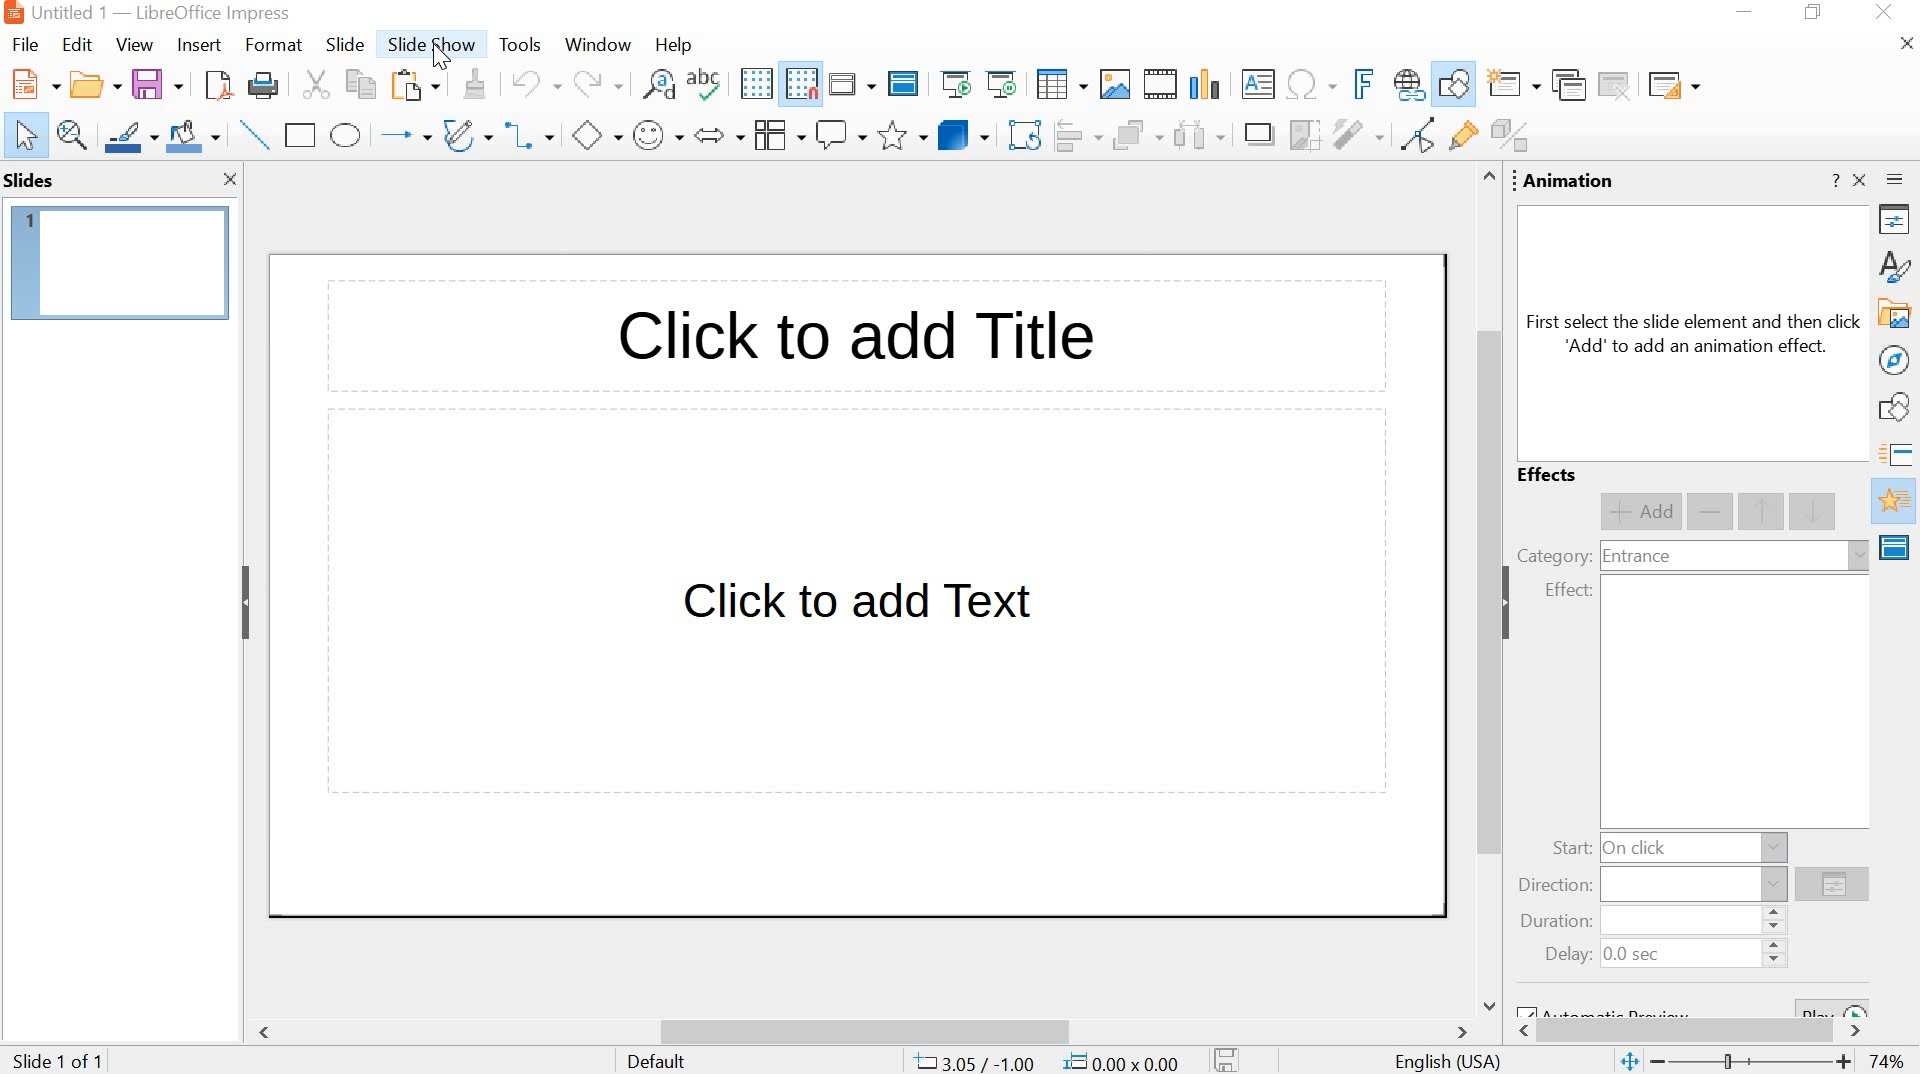 The height and width of the screenshot is (1074, 1920). I want to click on snap to grid, so click(801, 85).